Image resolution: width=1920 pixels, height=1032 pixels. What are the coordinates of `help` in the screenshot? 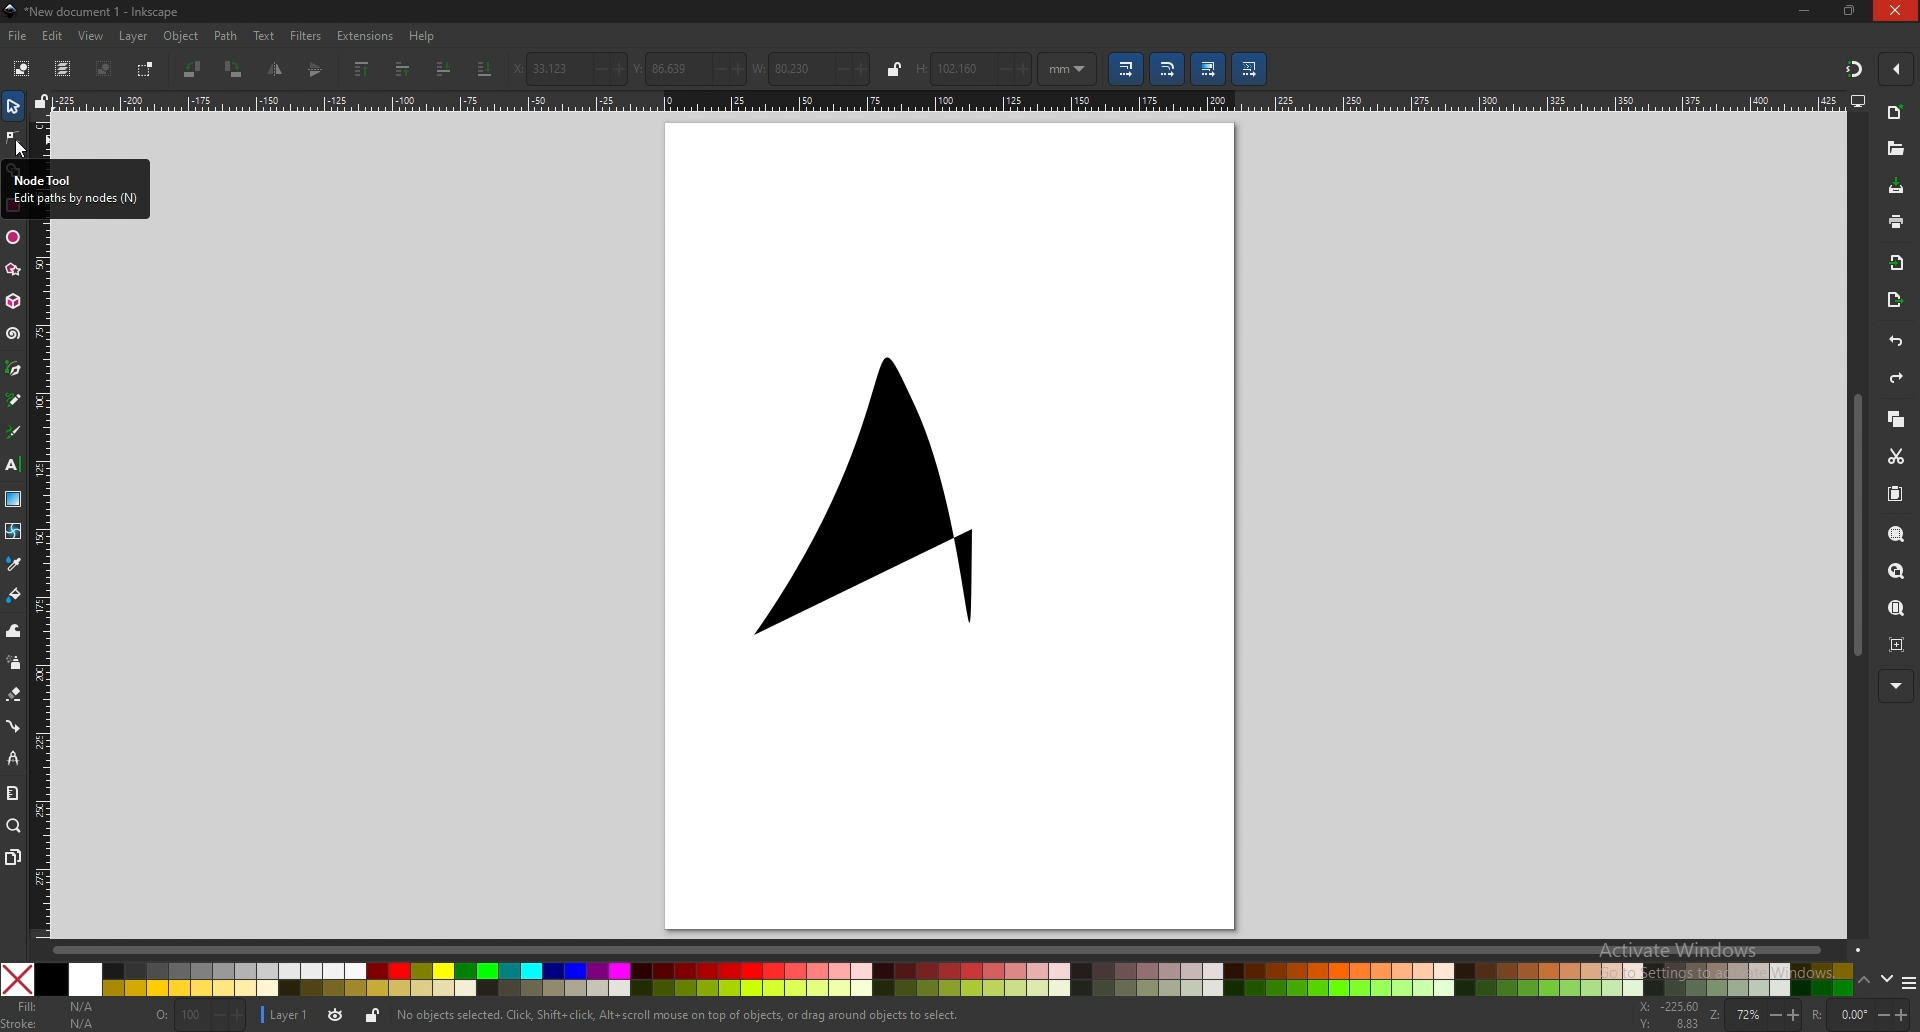 It's located at (422, 37).